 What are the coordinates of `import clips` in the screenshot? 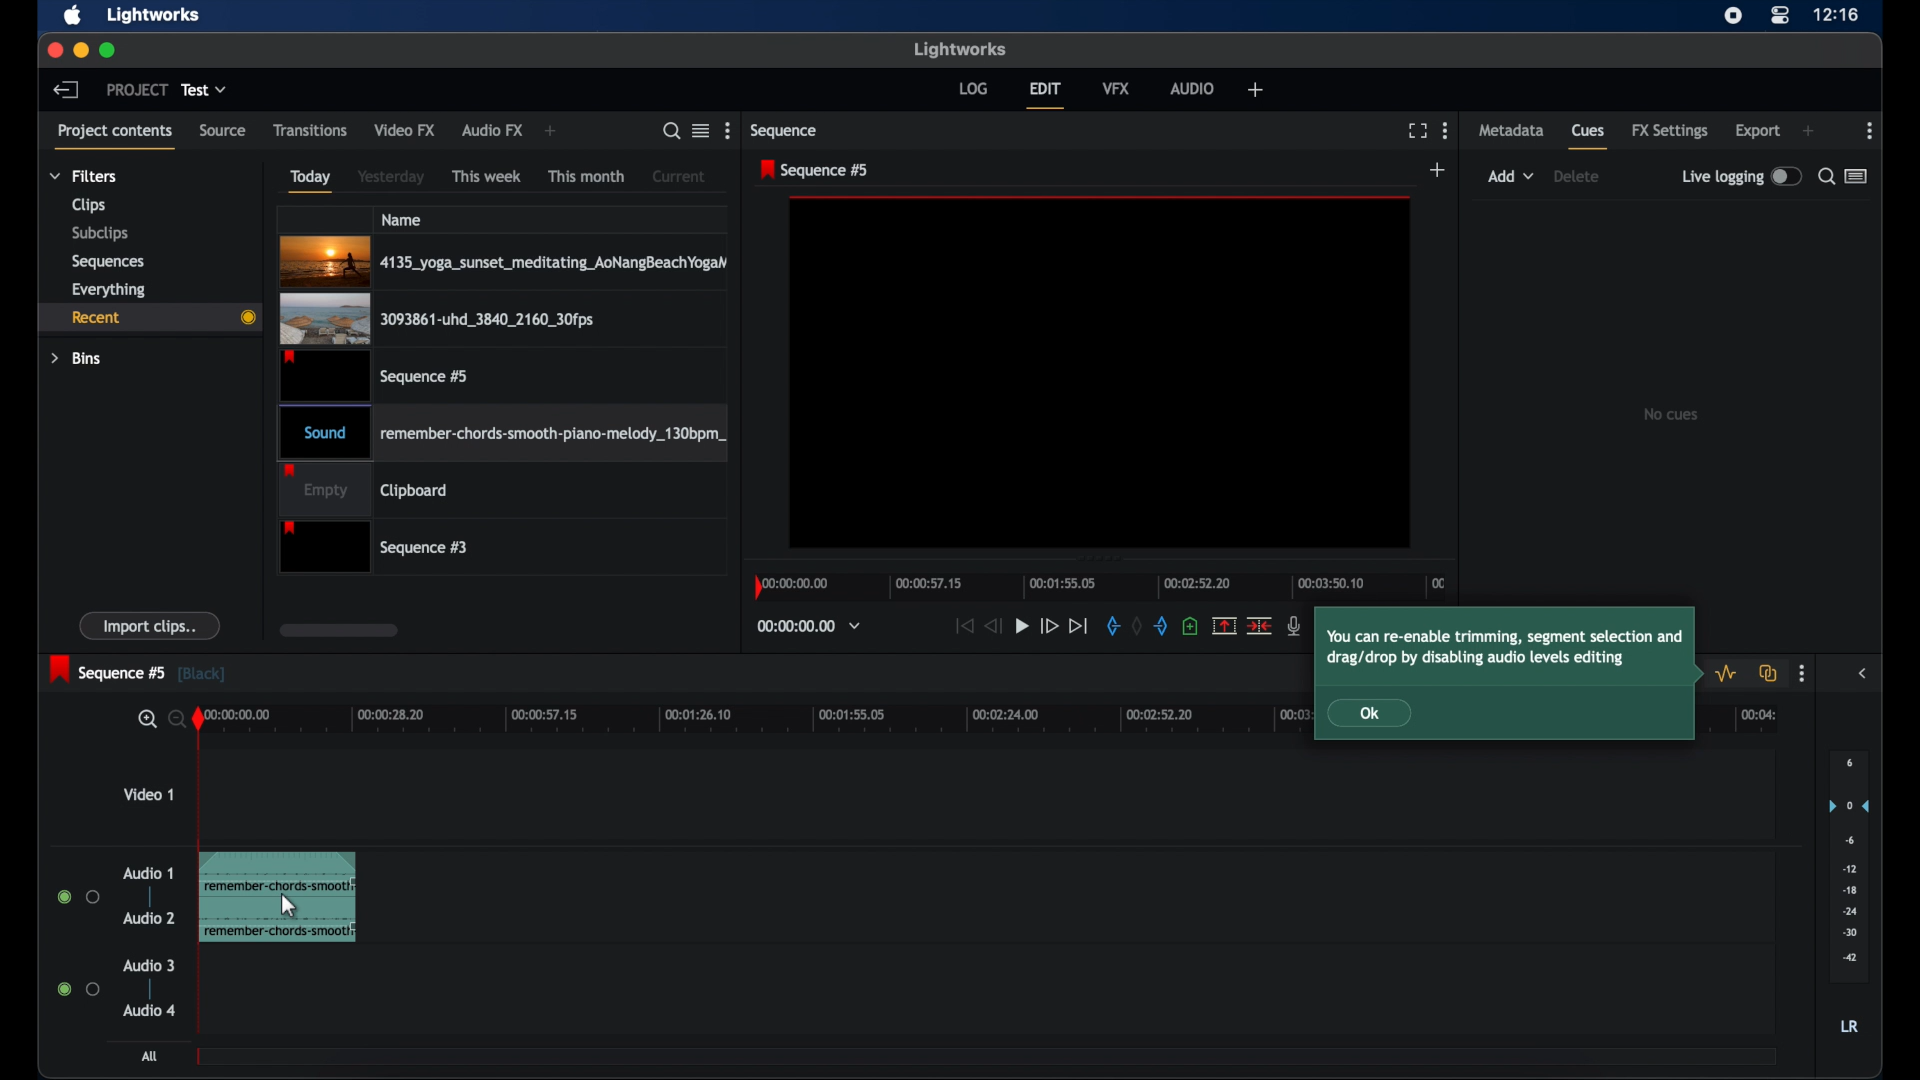 It's located at (150, 625).